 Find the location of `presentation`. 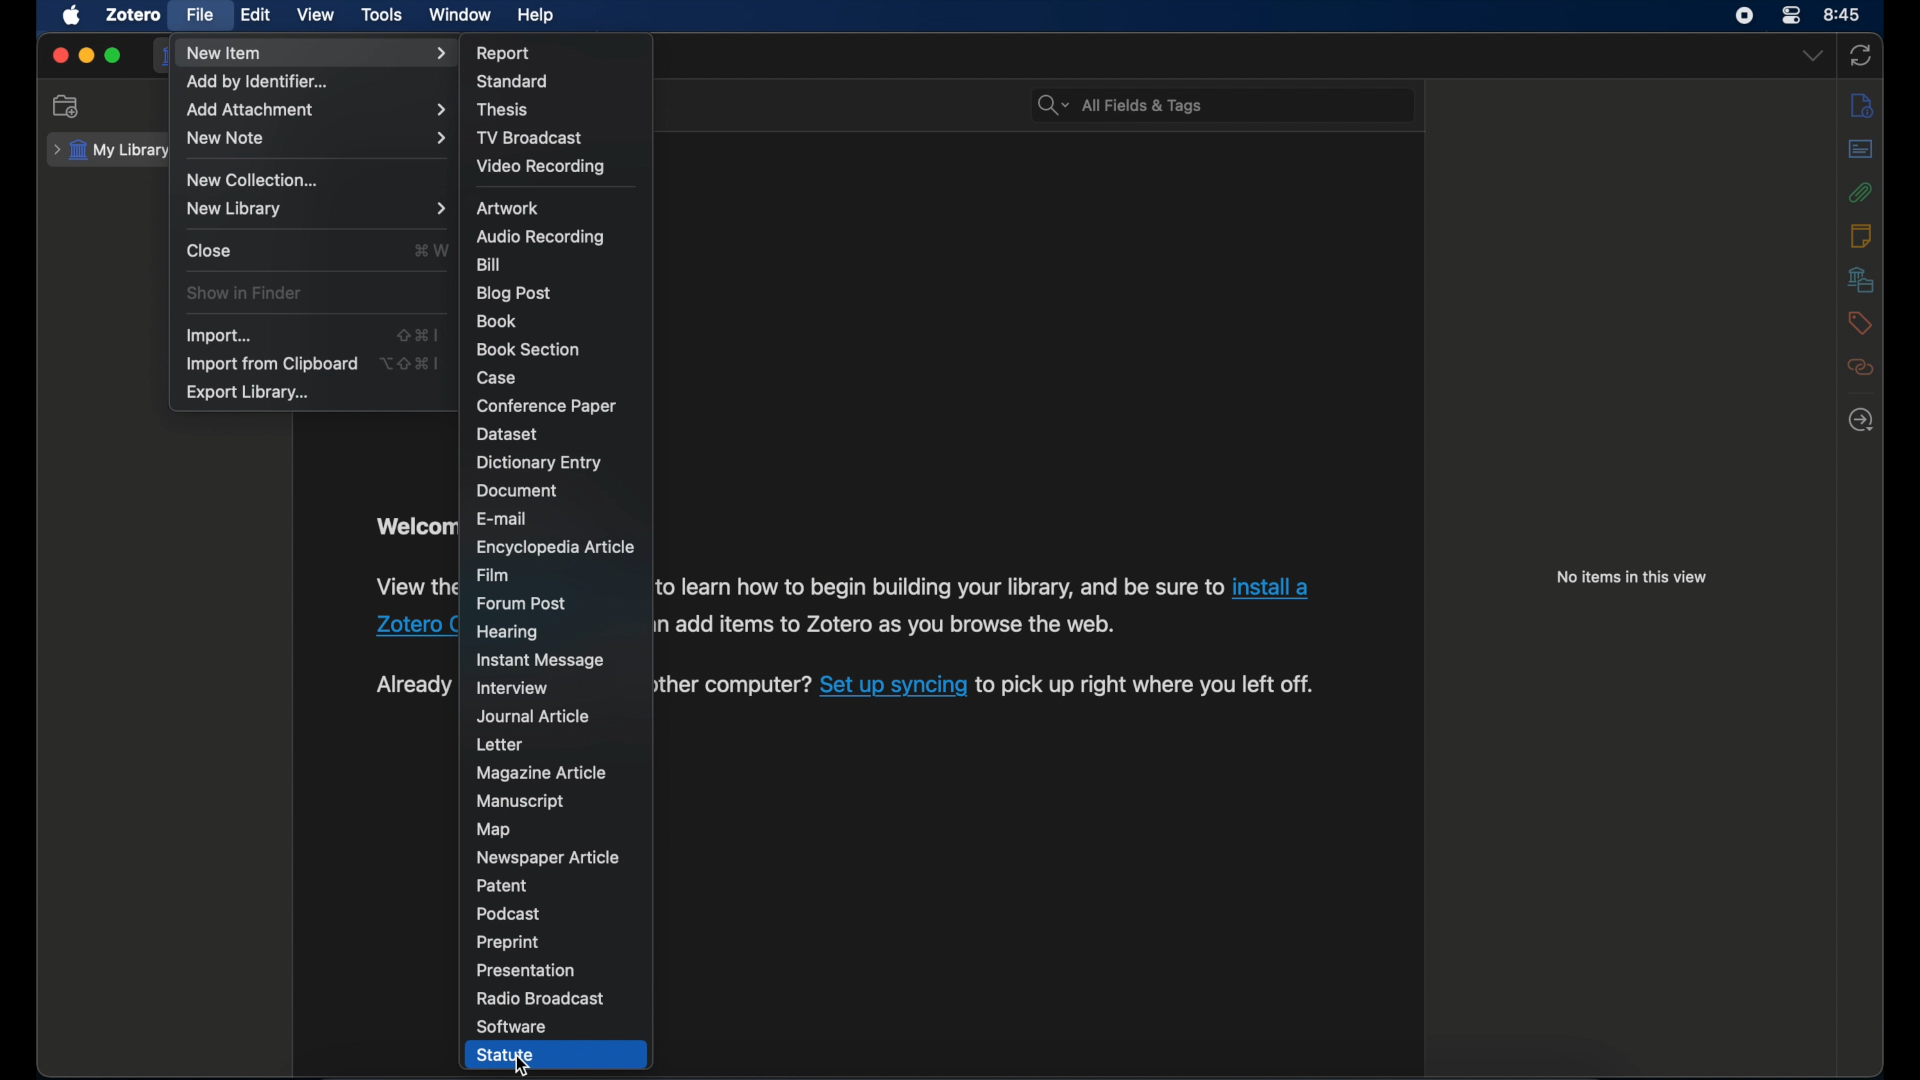

presentation is located at coordinates (528, 971).